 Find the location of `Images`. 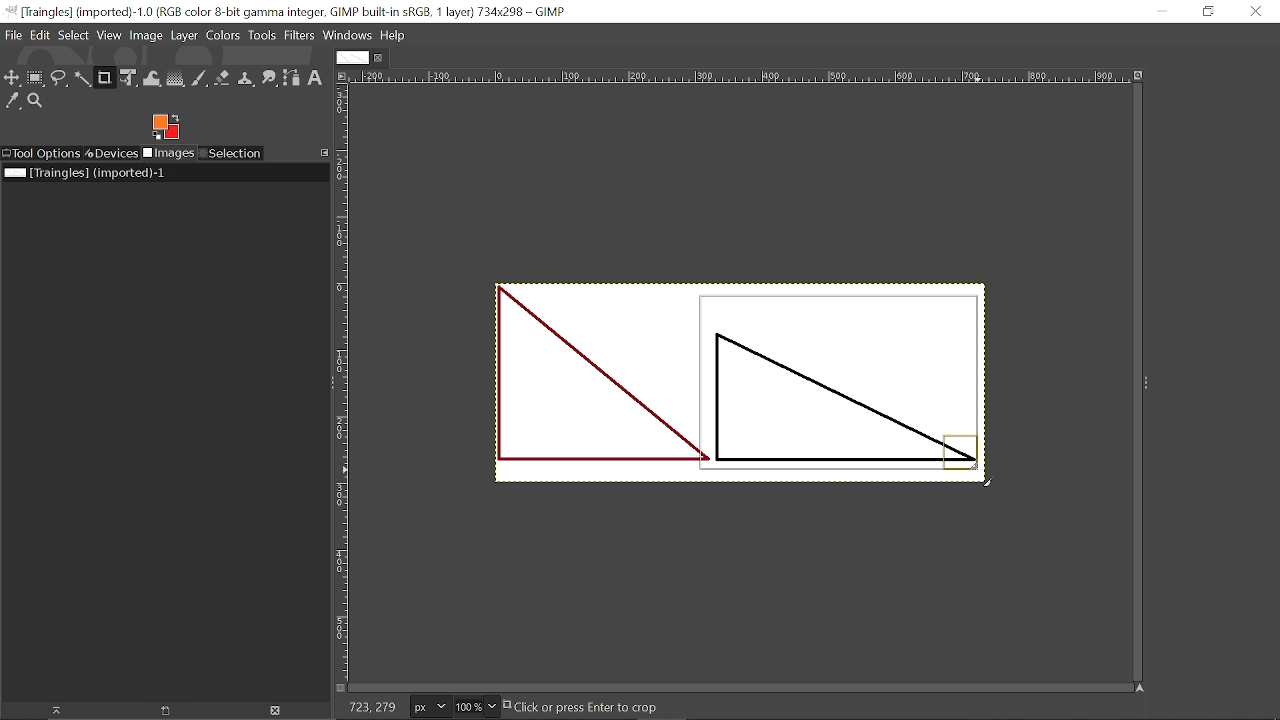

Images is located at coordinates (168, 153).